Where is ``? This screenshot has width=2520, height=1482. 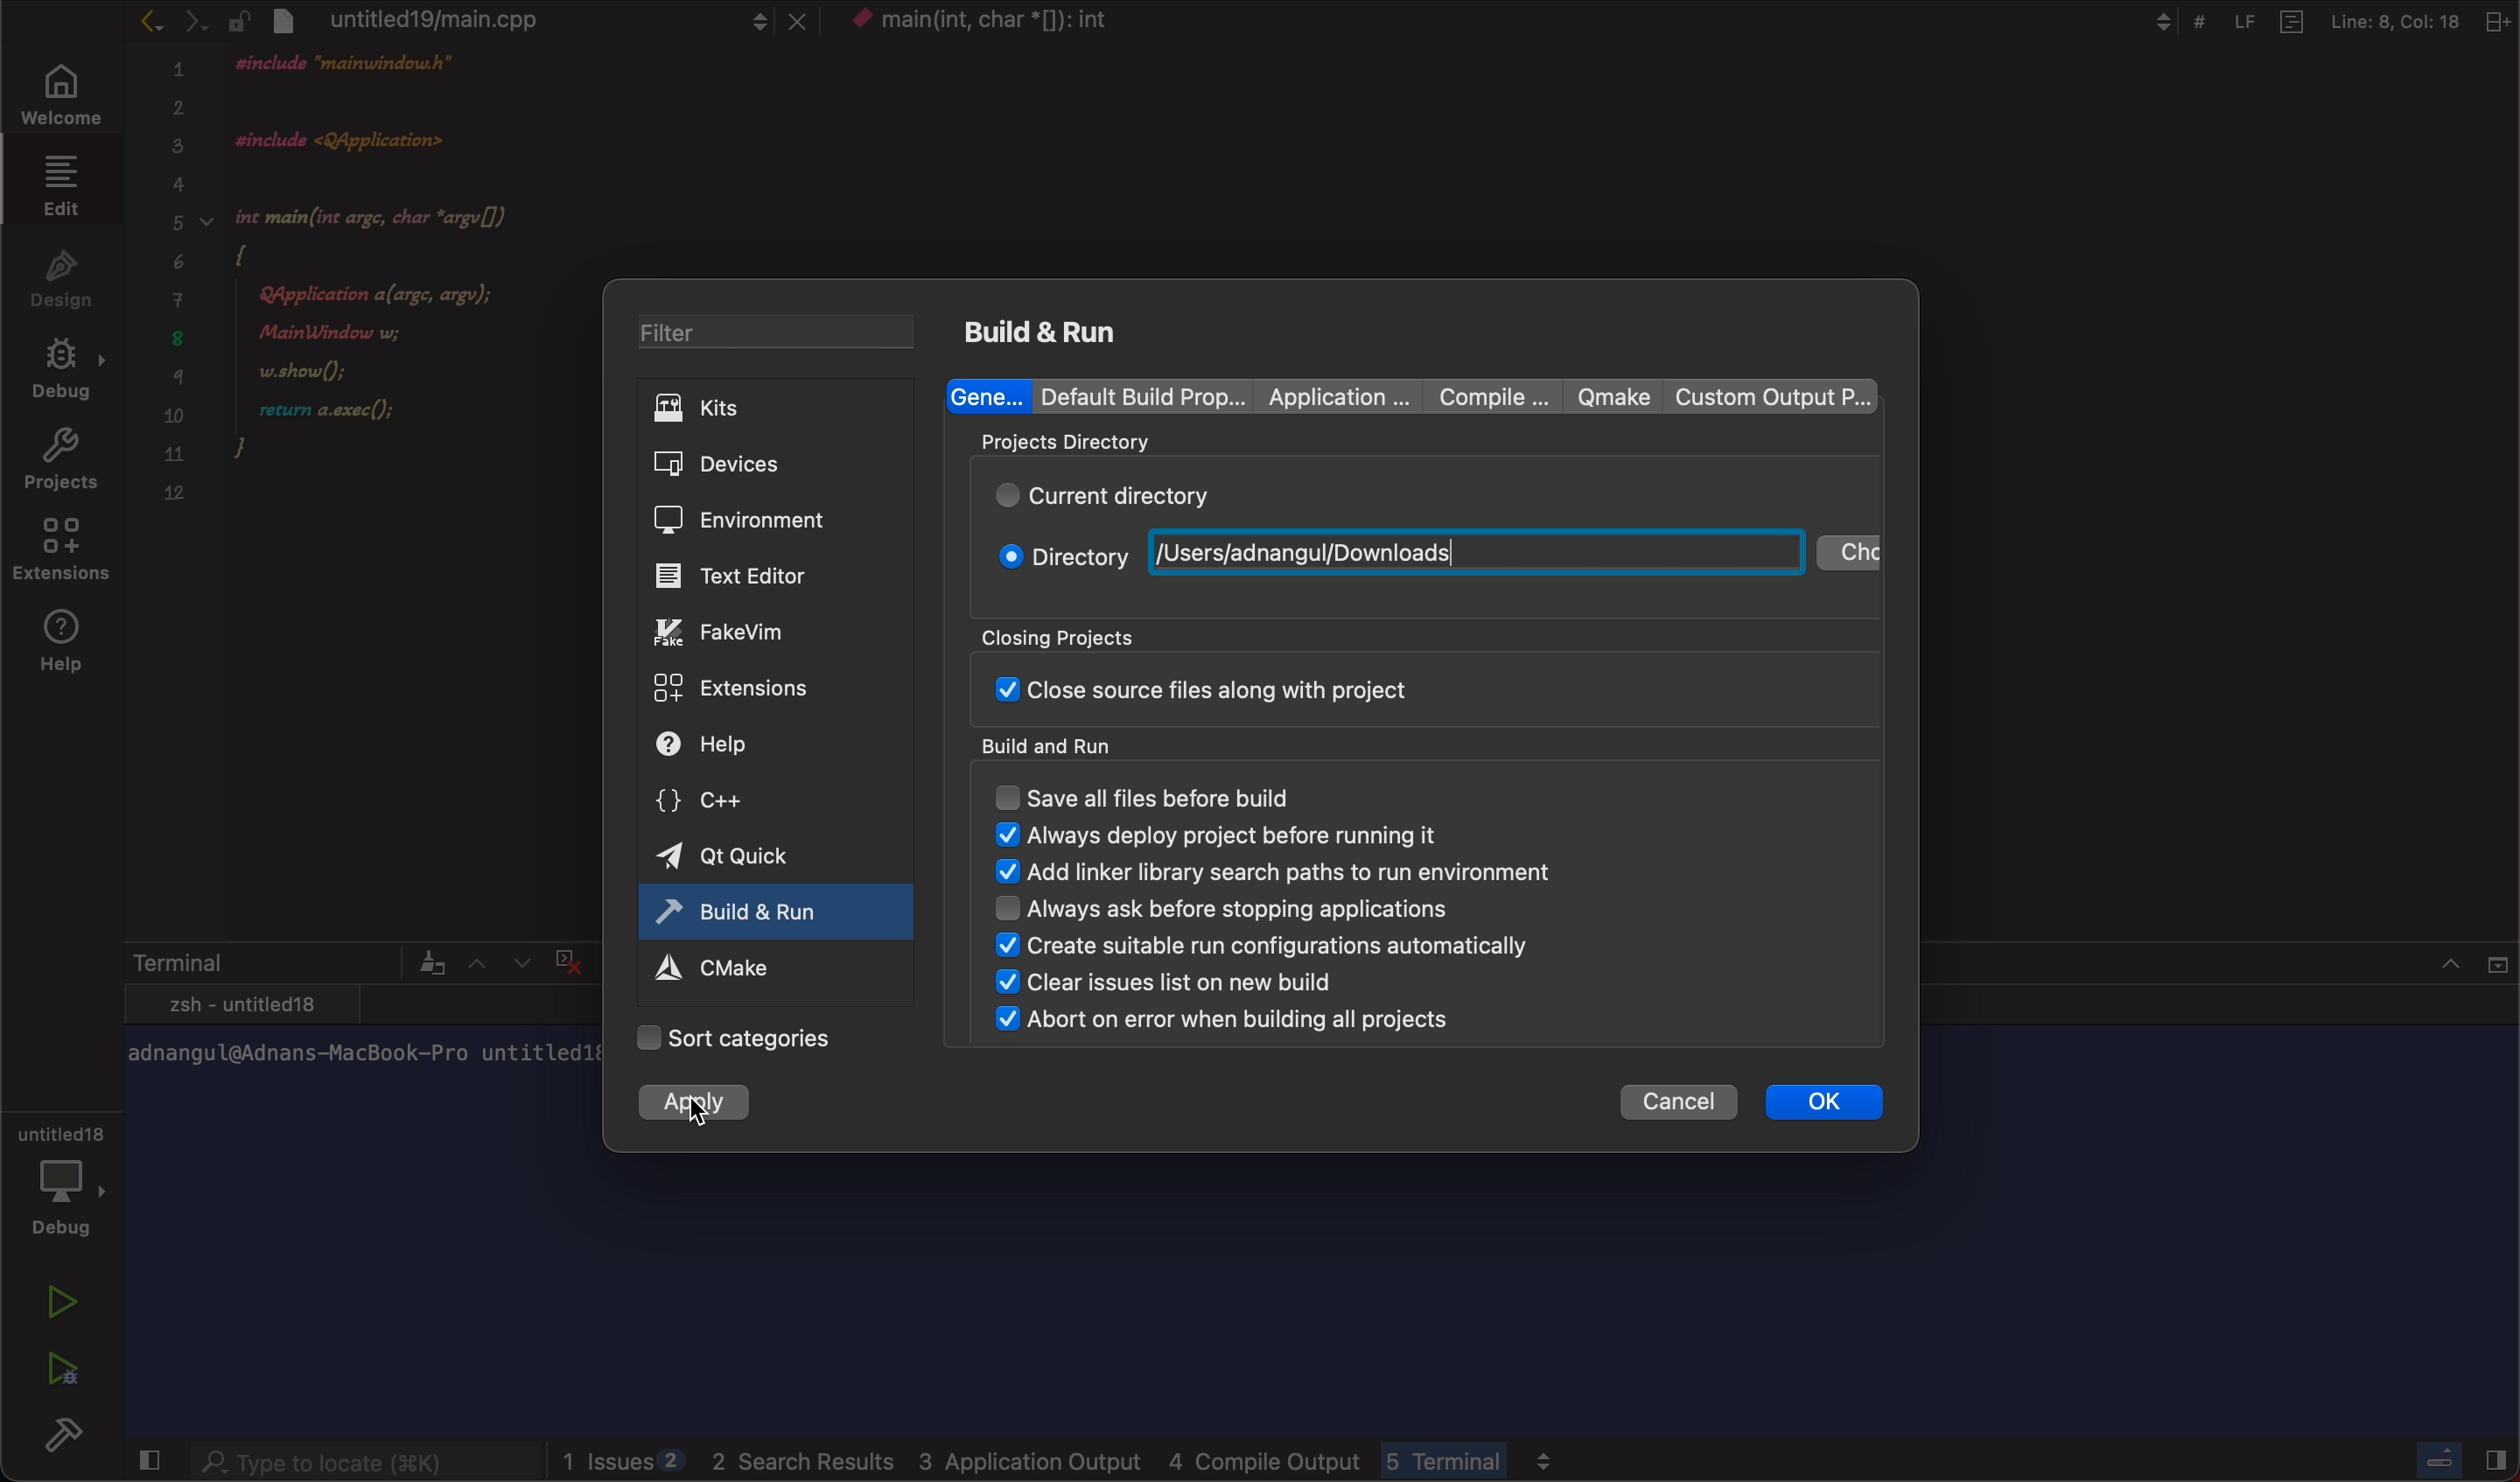
 is located at coordinates (2316, 19).